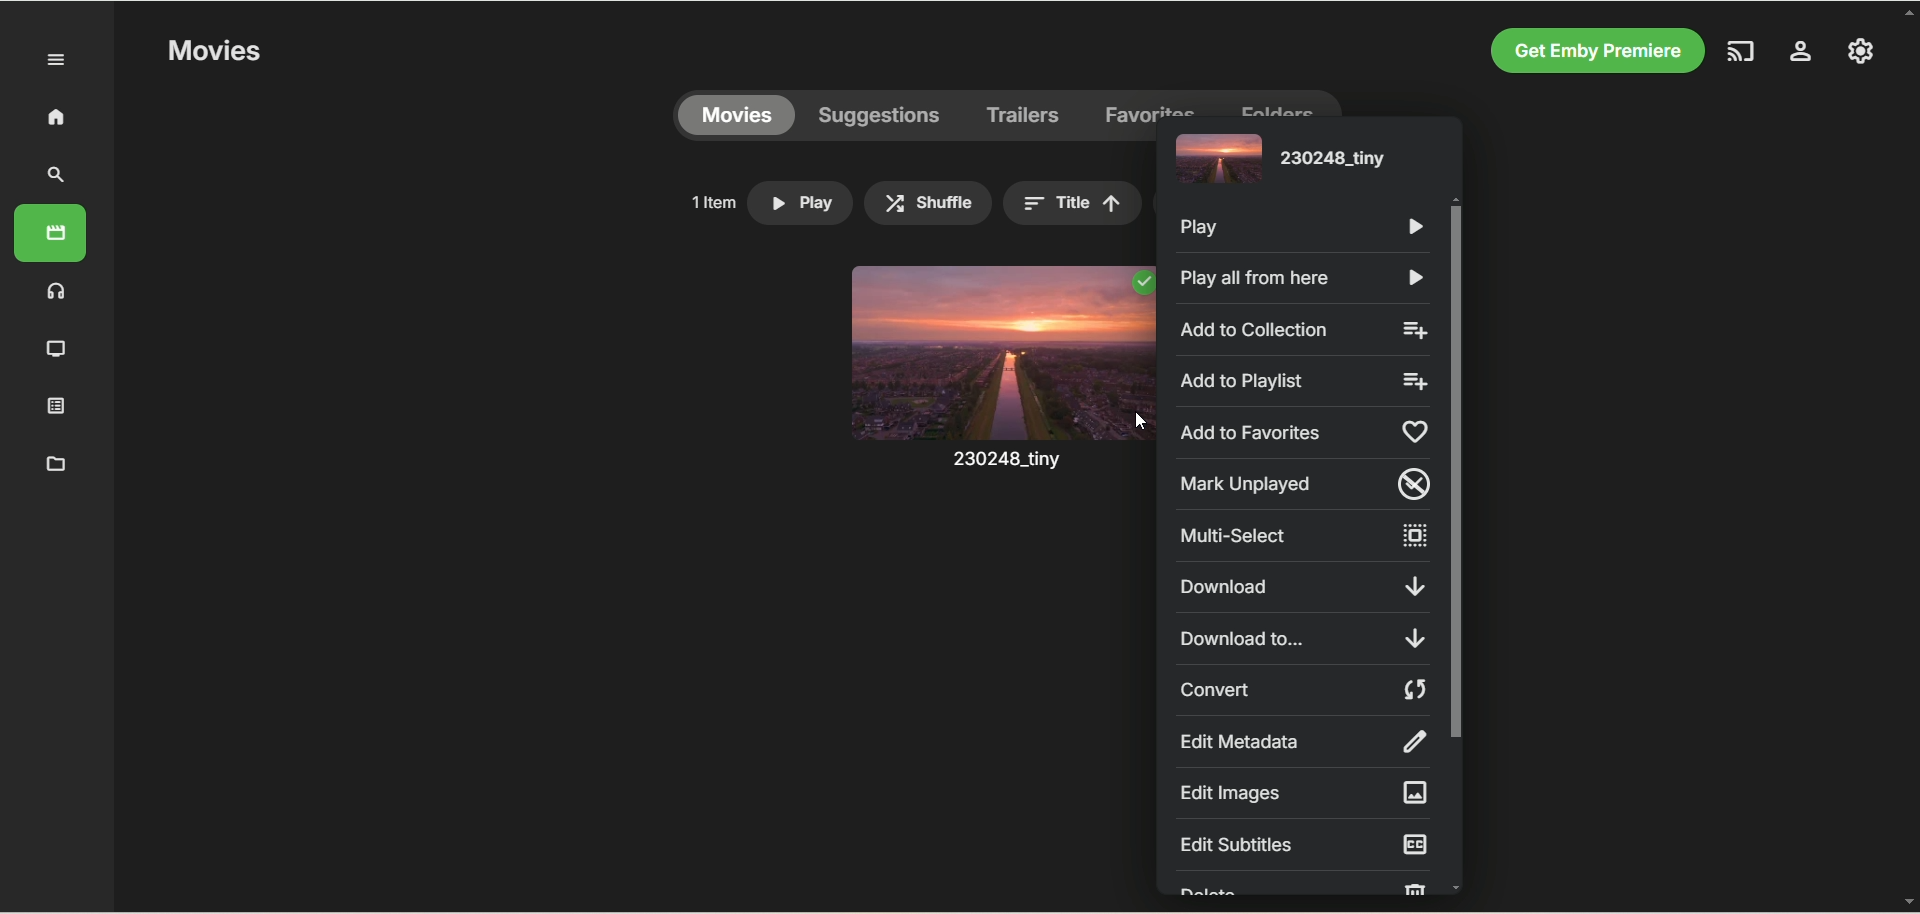 The height and width of the screenshot is (914, 1920). Describe the element at coordinates (57, 290) in the screenshot. I see `music` at that location.